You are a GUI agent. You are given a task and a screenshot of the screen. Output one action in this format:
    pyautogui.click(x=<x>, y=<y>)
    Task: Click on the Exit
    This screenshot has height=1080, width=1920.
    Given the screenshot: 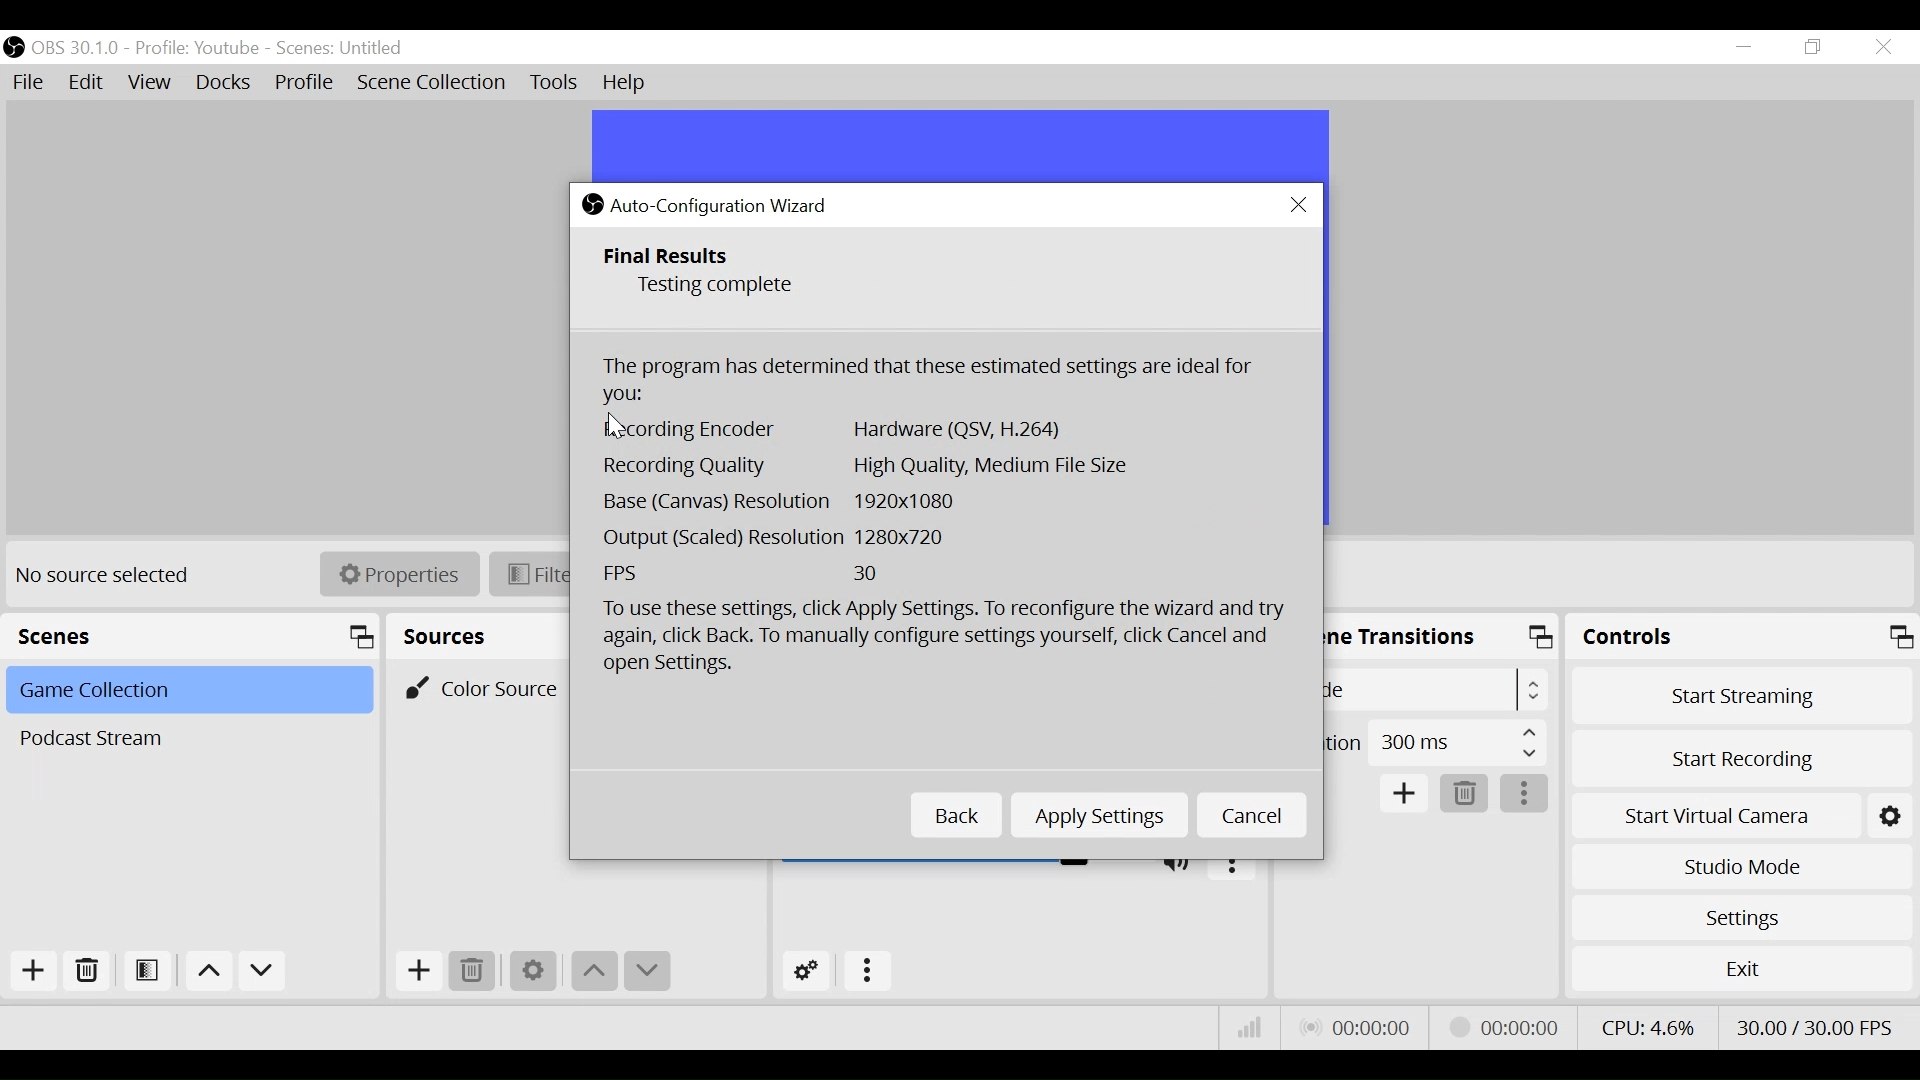 What is the action you would take?
    pyautogui.click(x=1741, y=969)
    